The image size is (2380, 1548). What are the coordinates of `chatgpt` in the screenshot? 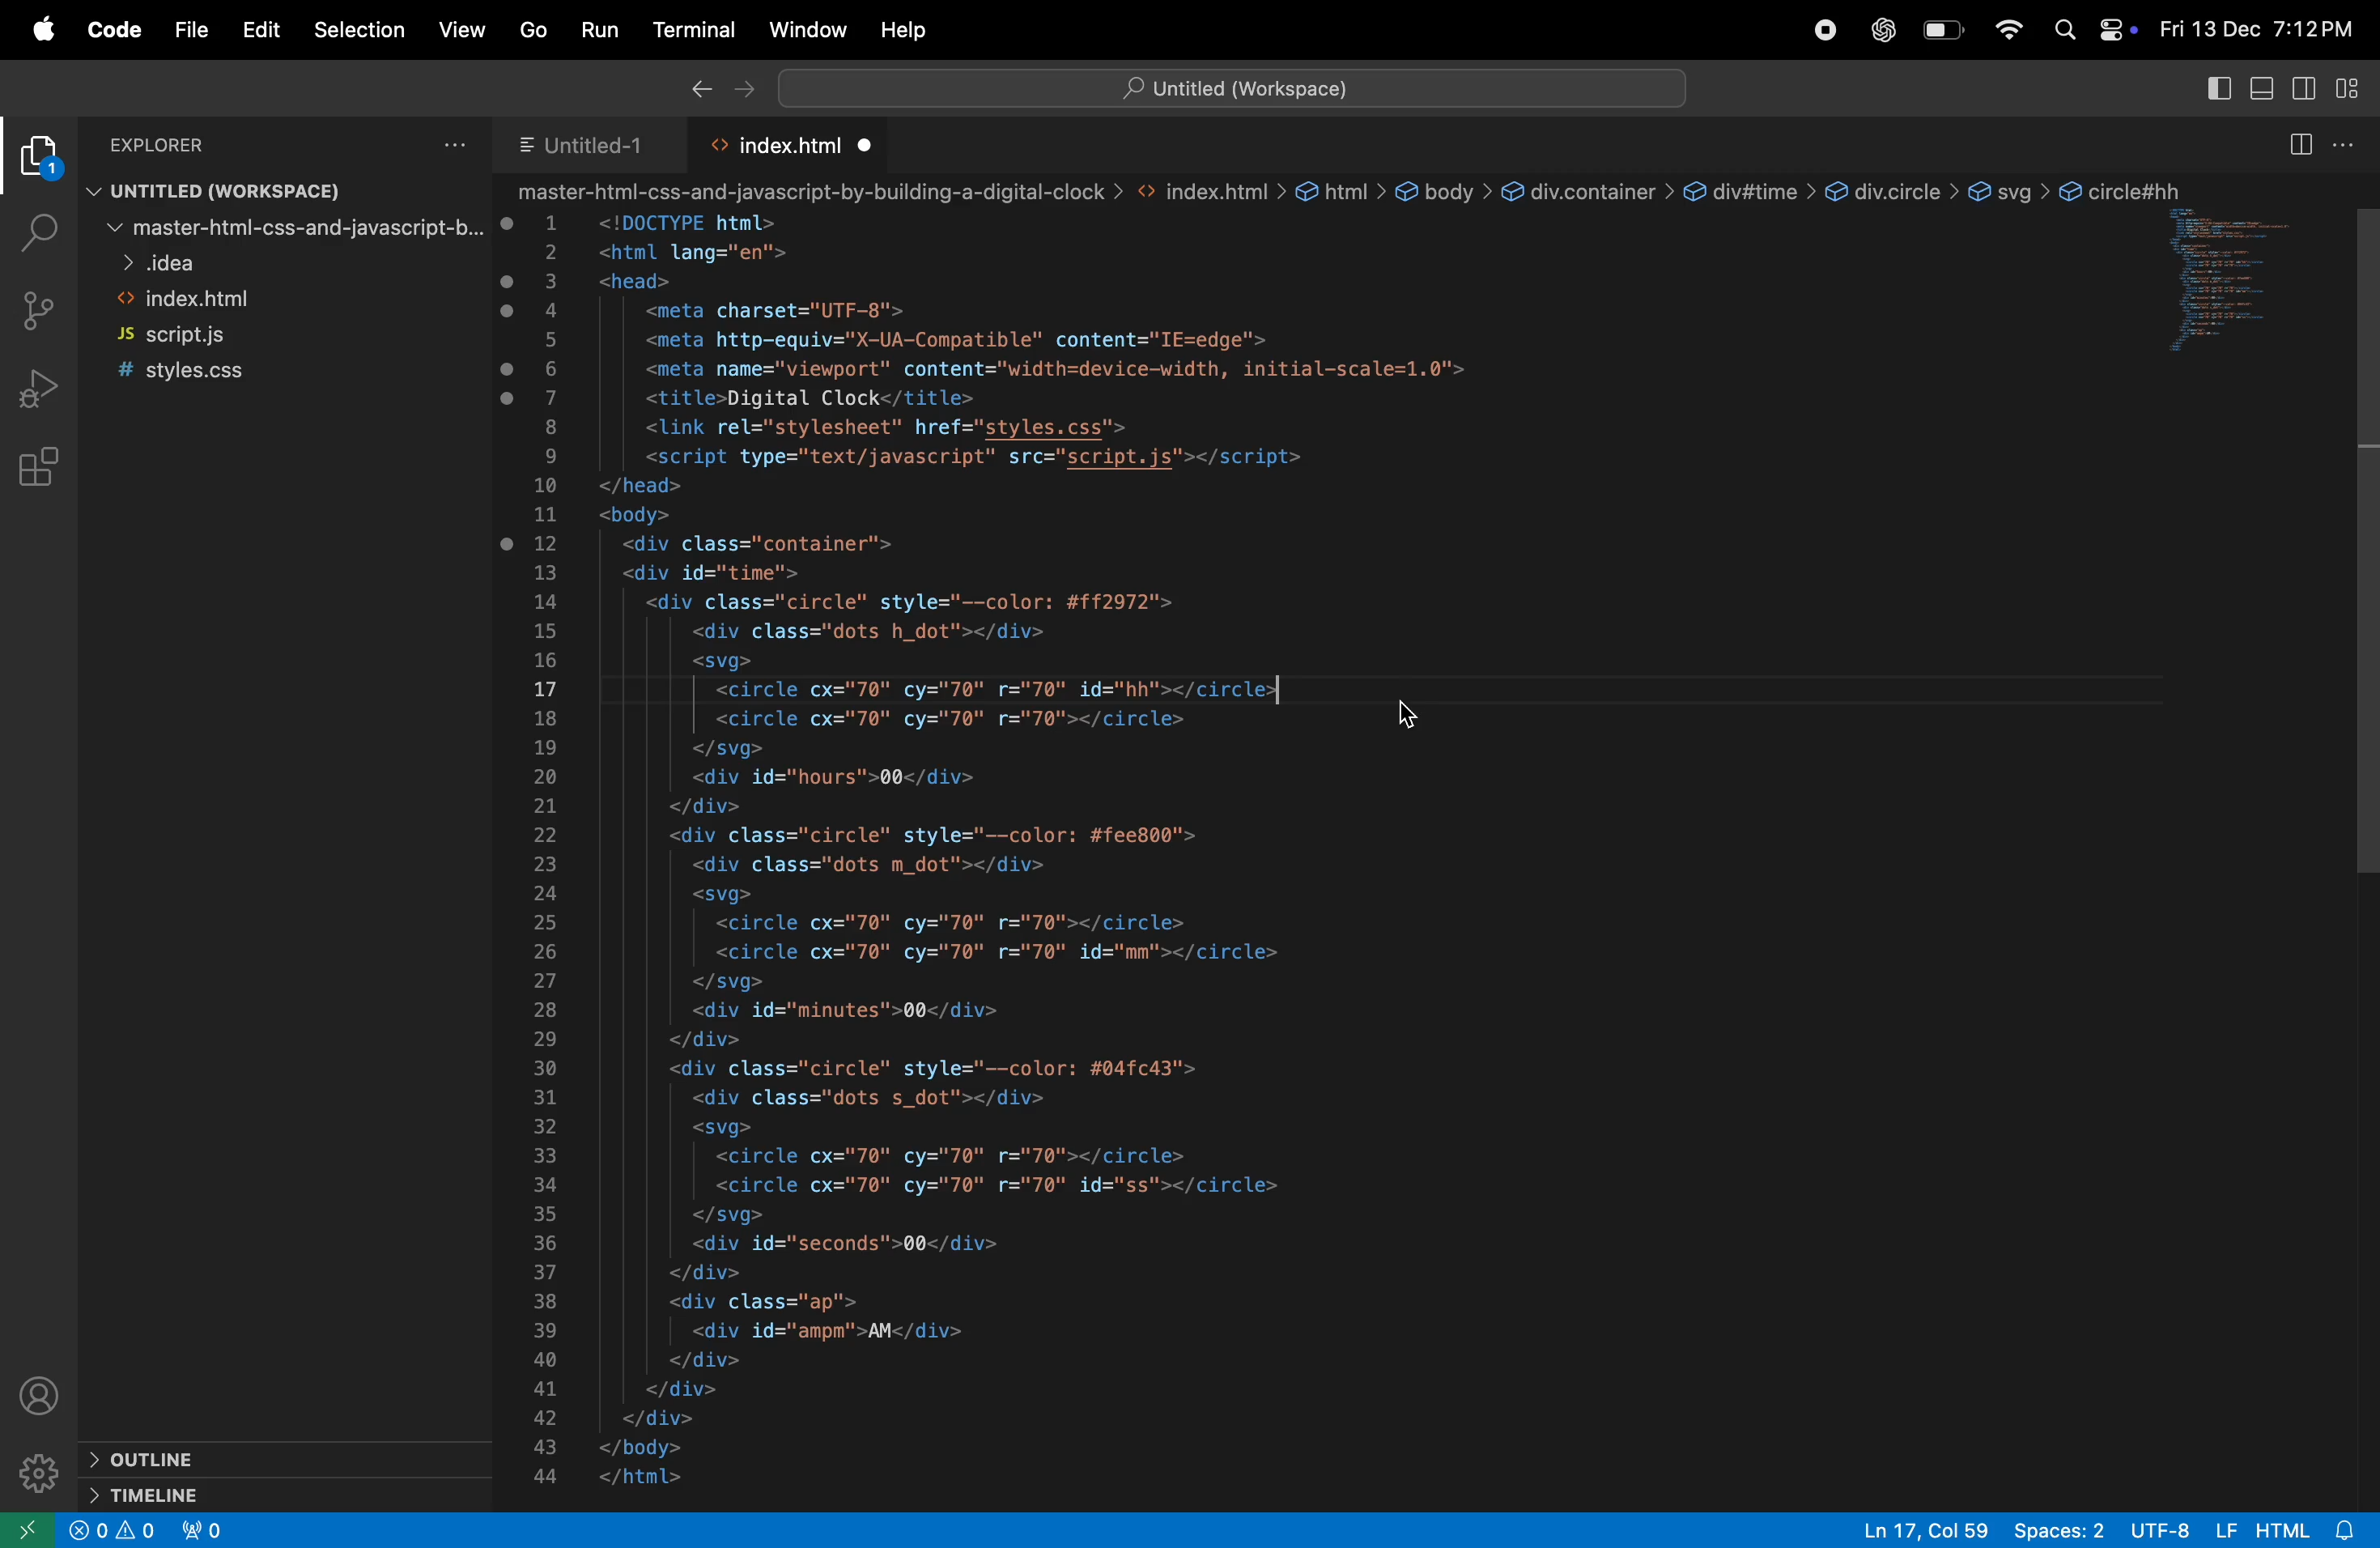 It's located at (1885, 30).